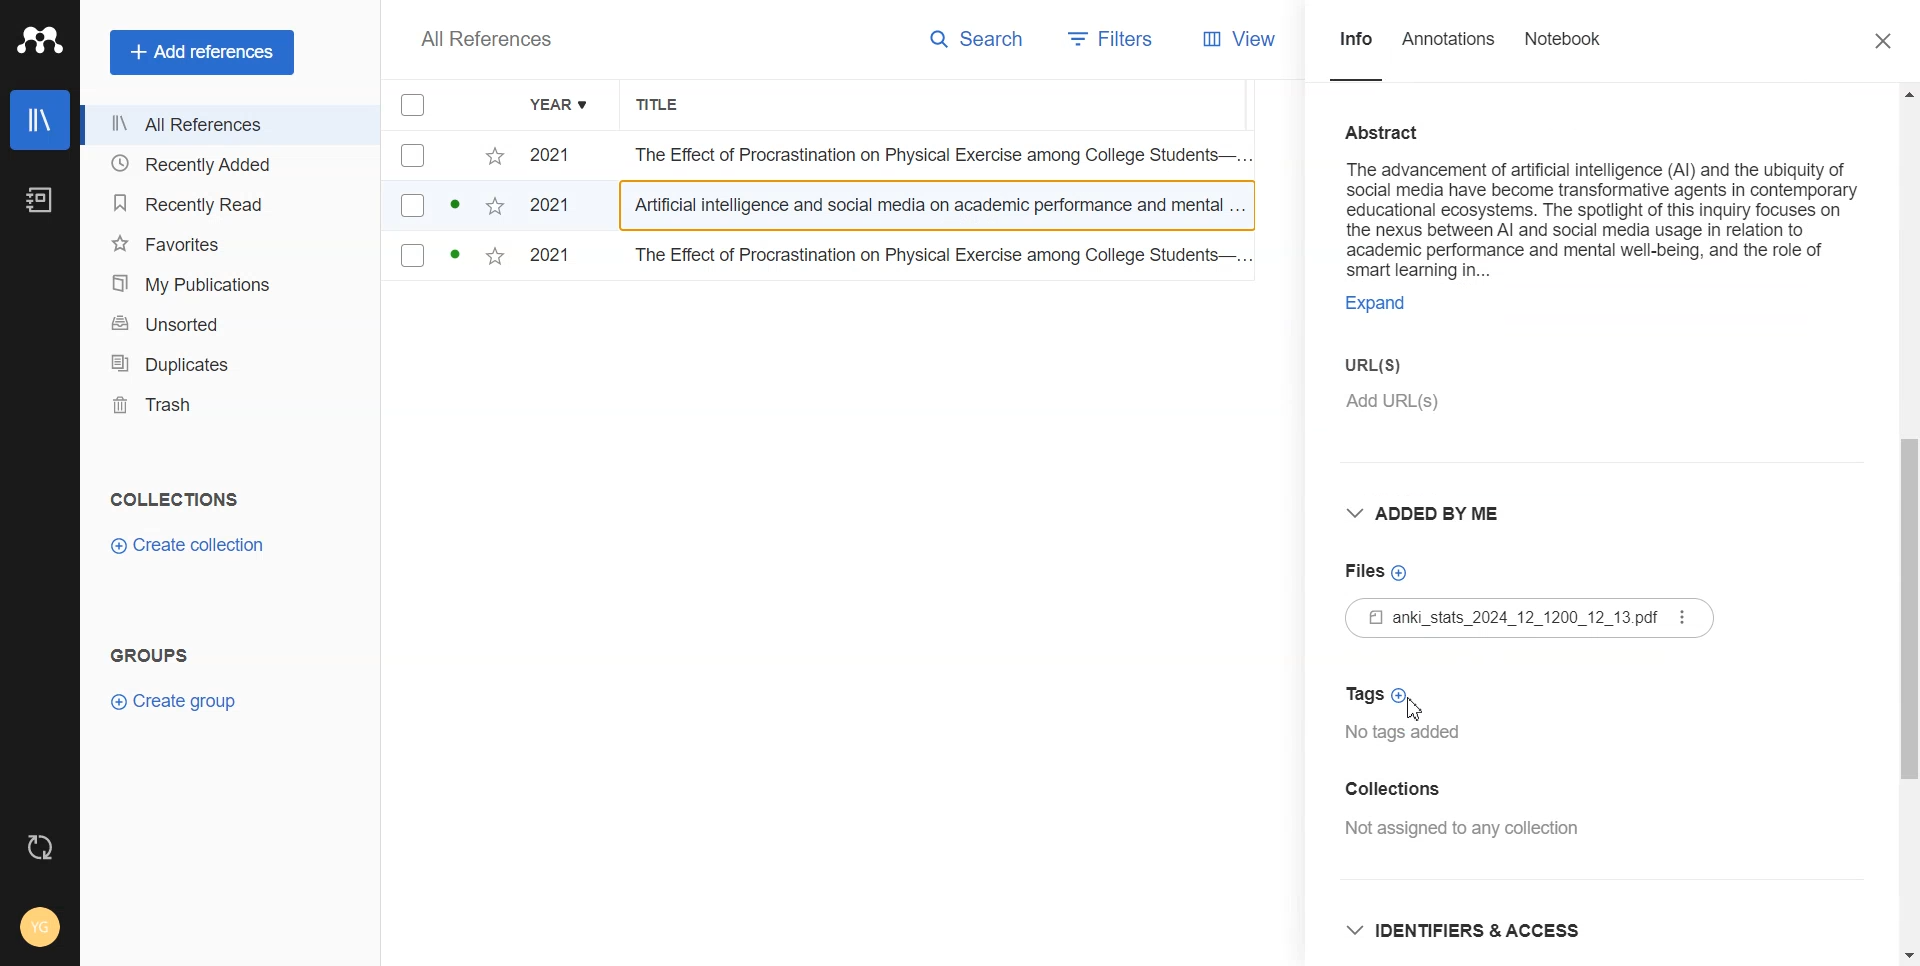  Describe the element at coordinates (1377, 365) in the screenshot. I see `Enter URLS` at that location.